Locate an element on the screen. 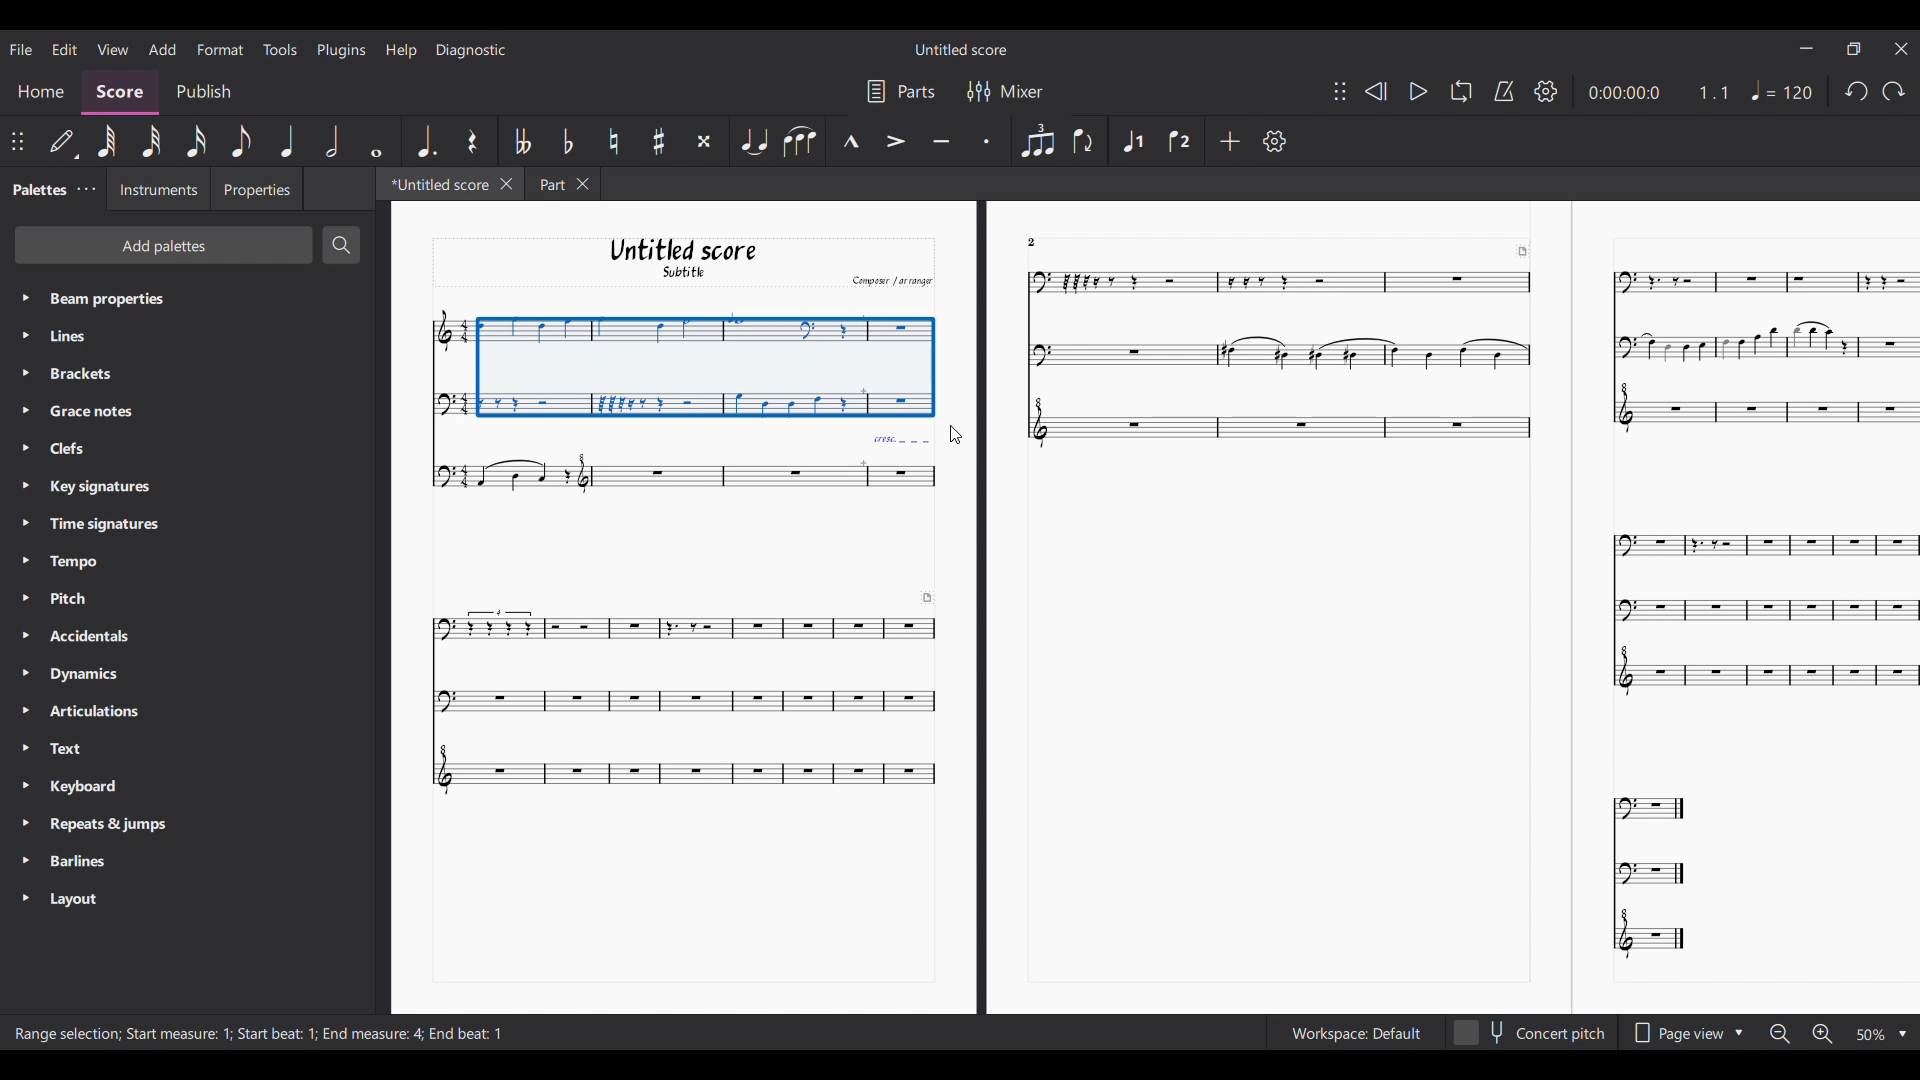 This screenshot has height=1080, width=1920. Tools is located at coordinates (280, 49).